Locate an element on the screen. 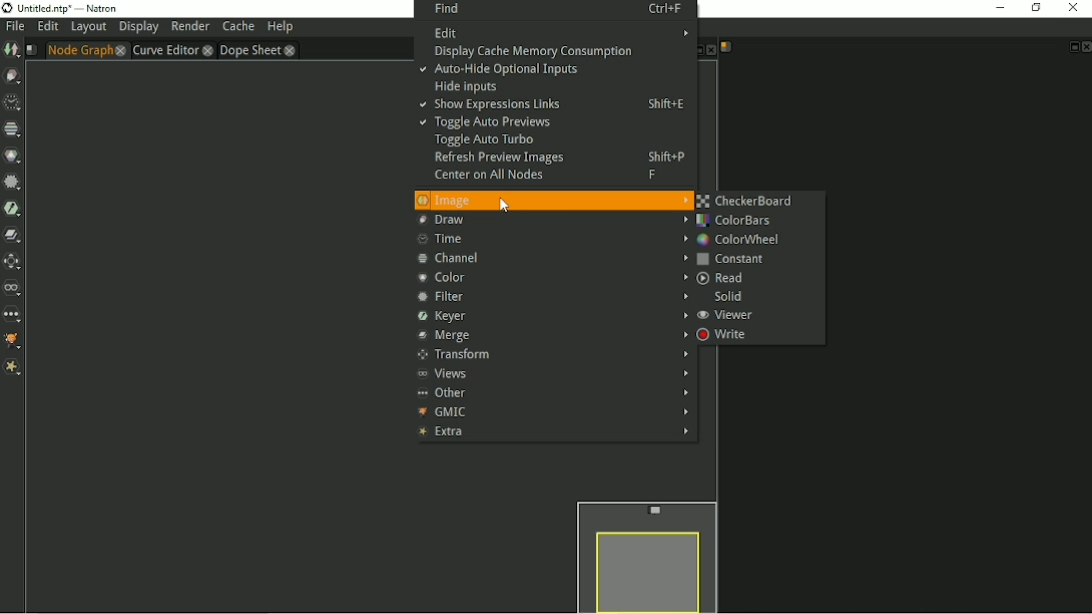 Image resolution: width=1092 pixels, height=614 pixels. ColorWheel is located at coordinates (739, 240).